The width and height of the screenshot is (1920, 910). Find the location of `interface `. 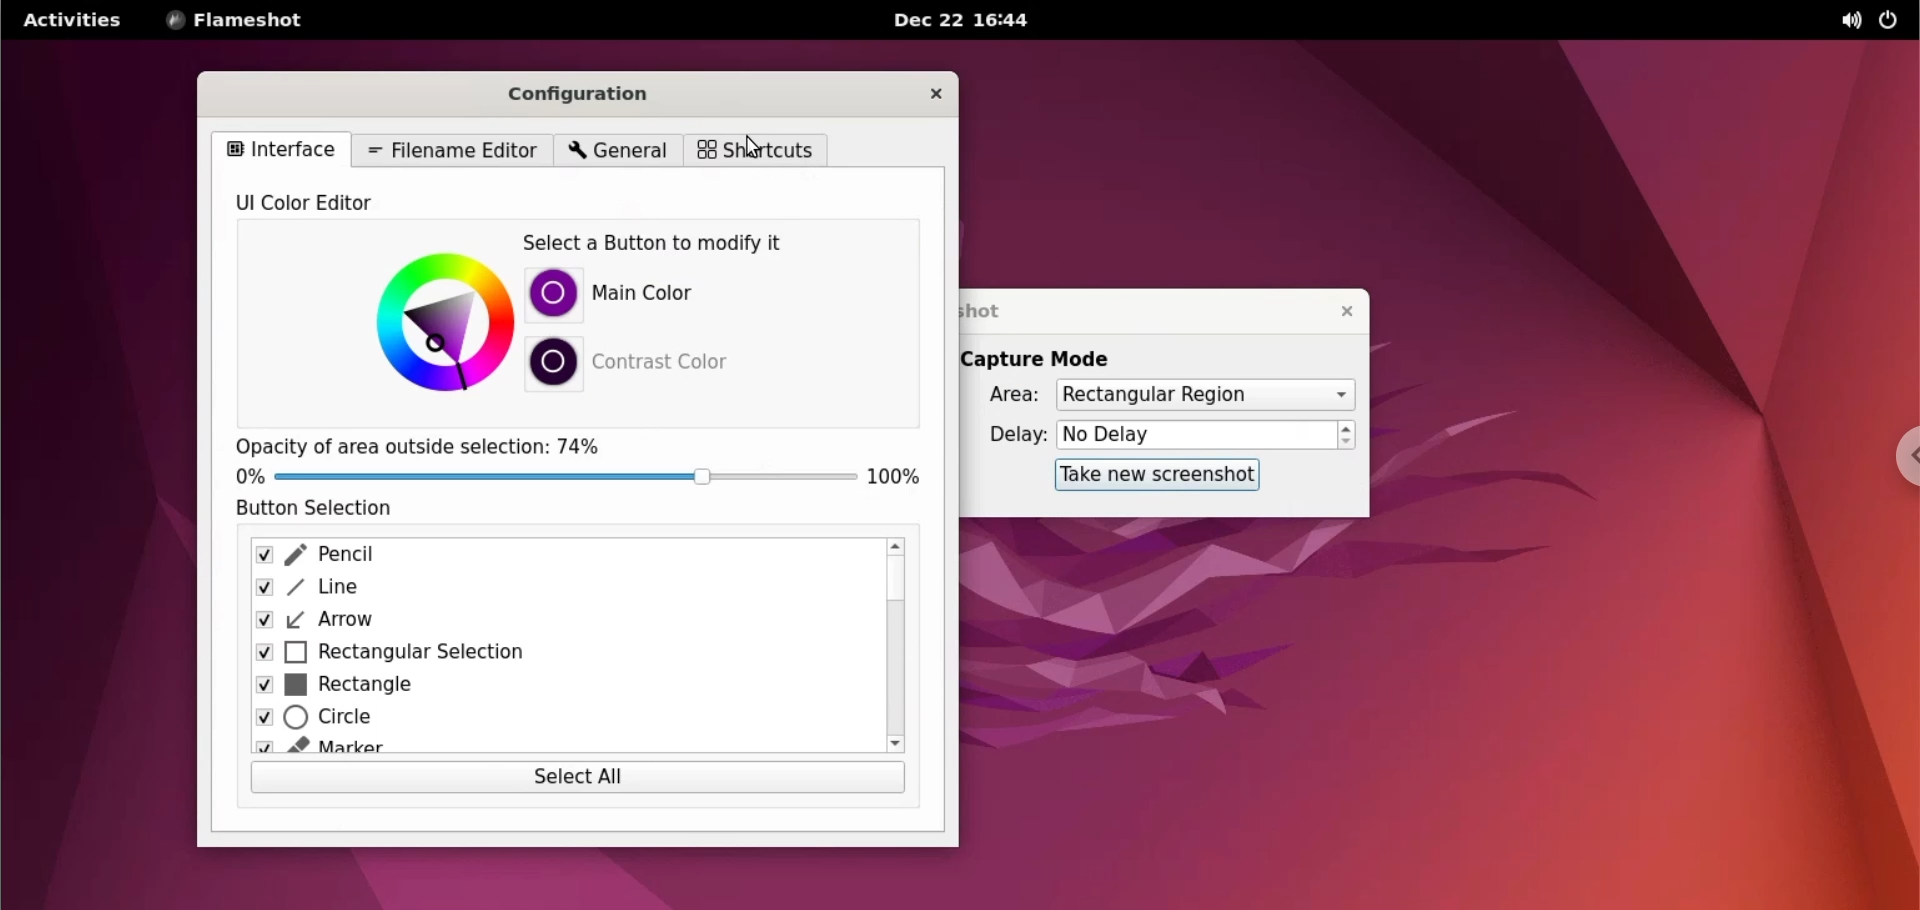

interface  is located at coordinates (280, 151).